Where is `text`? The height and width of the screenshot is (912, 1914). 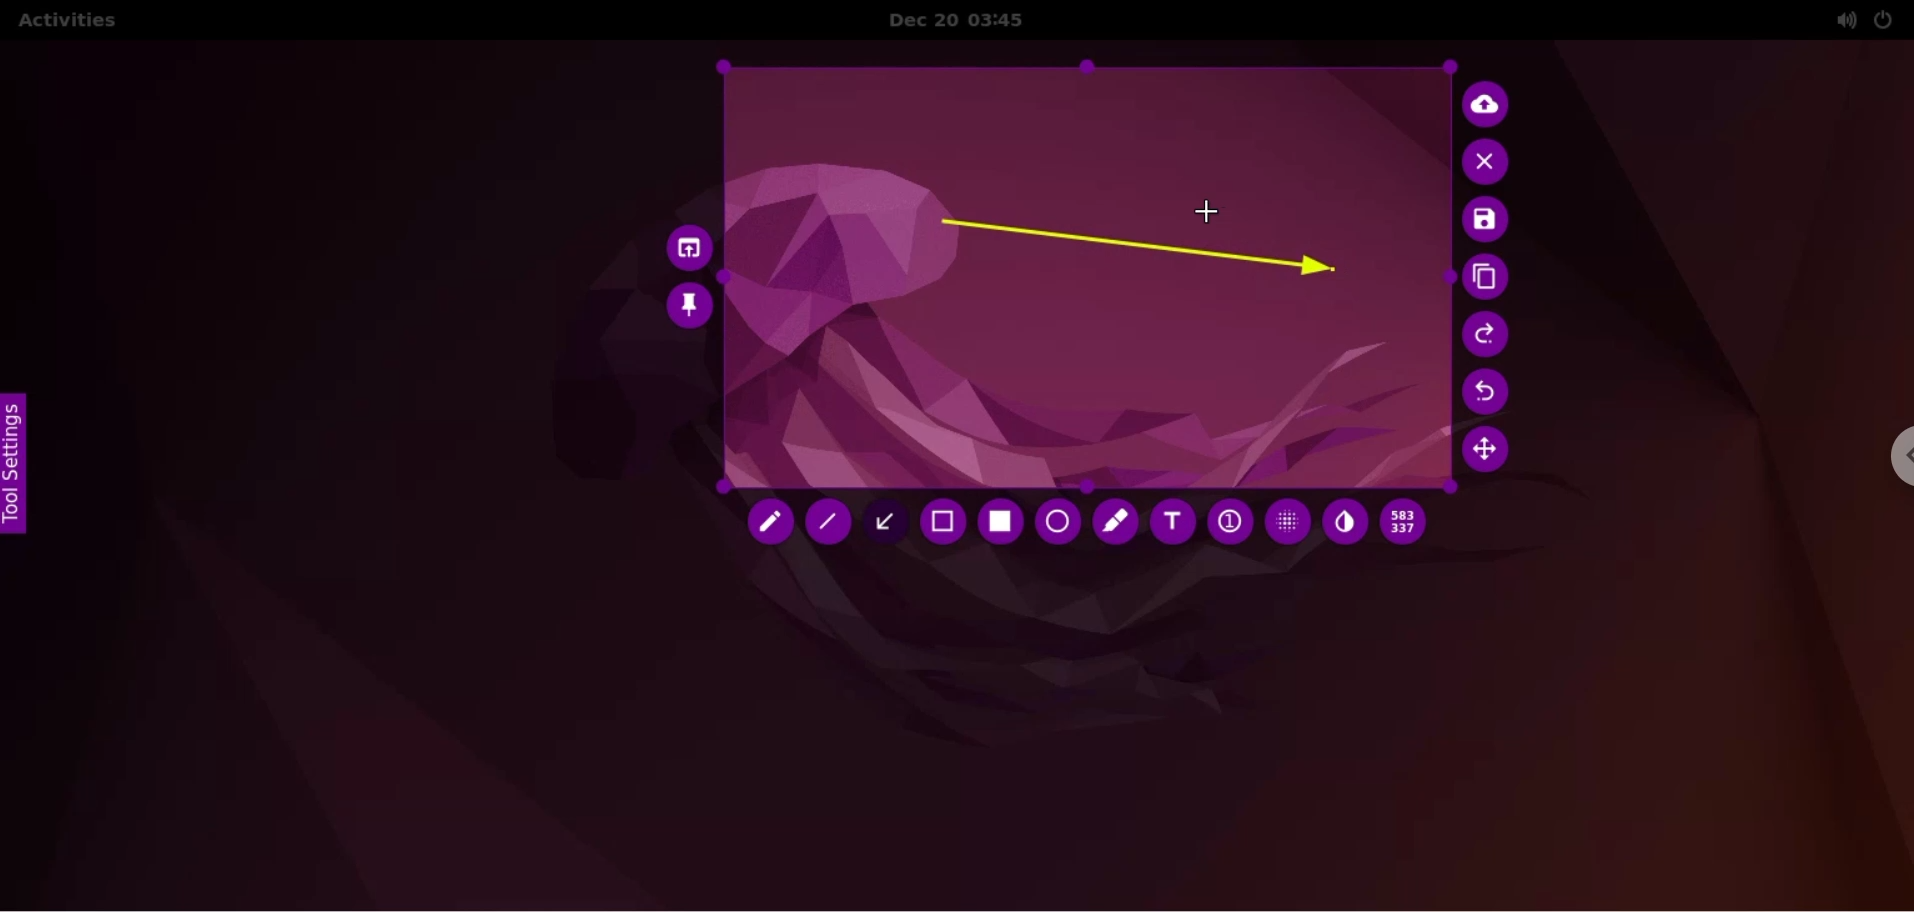 text is located at coordinates (1173, 526).